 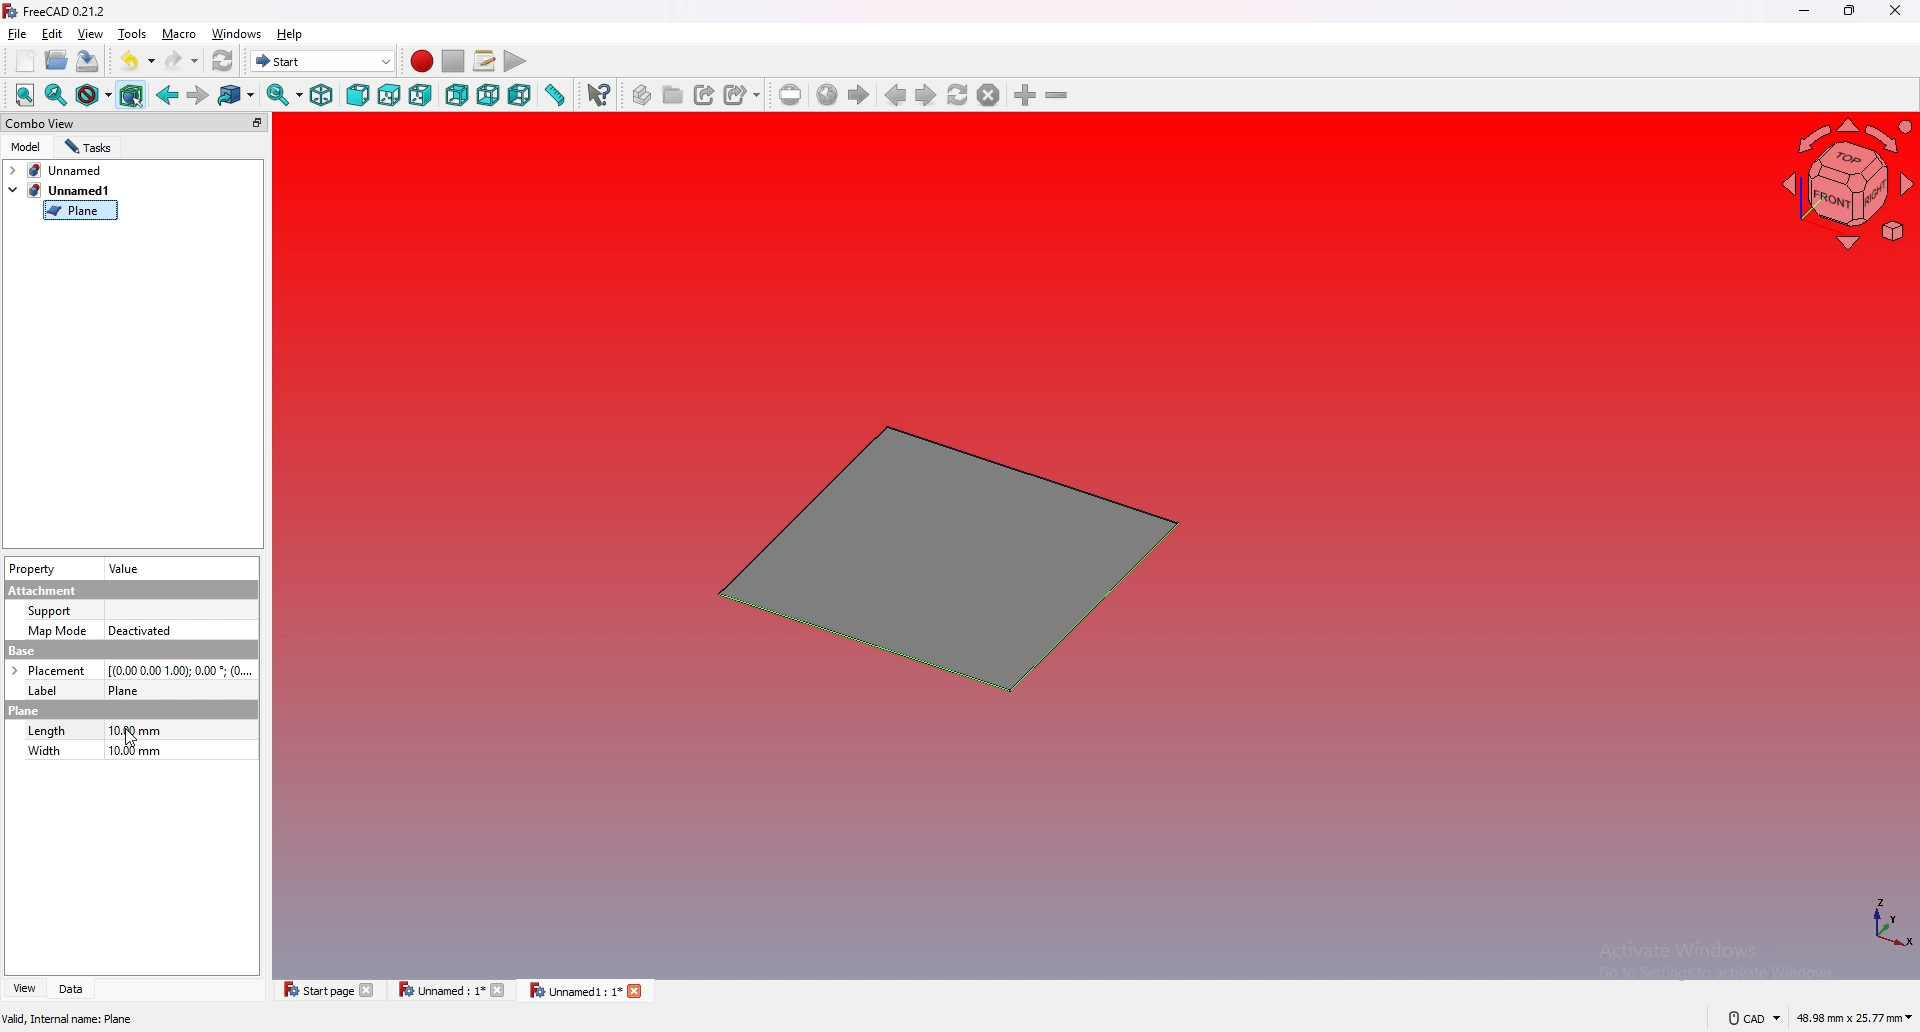 I want to click on bounding box, so click(x=132, y=95).